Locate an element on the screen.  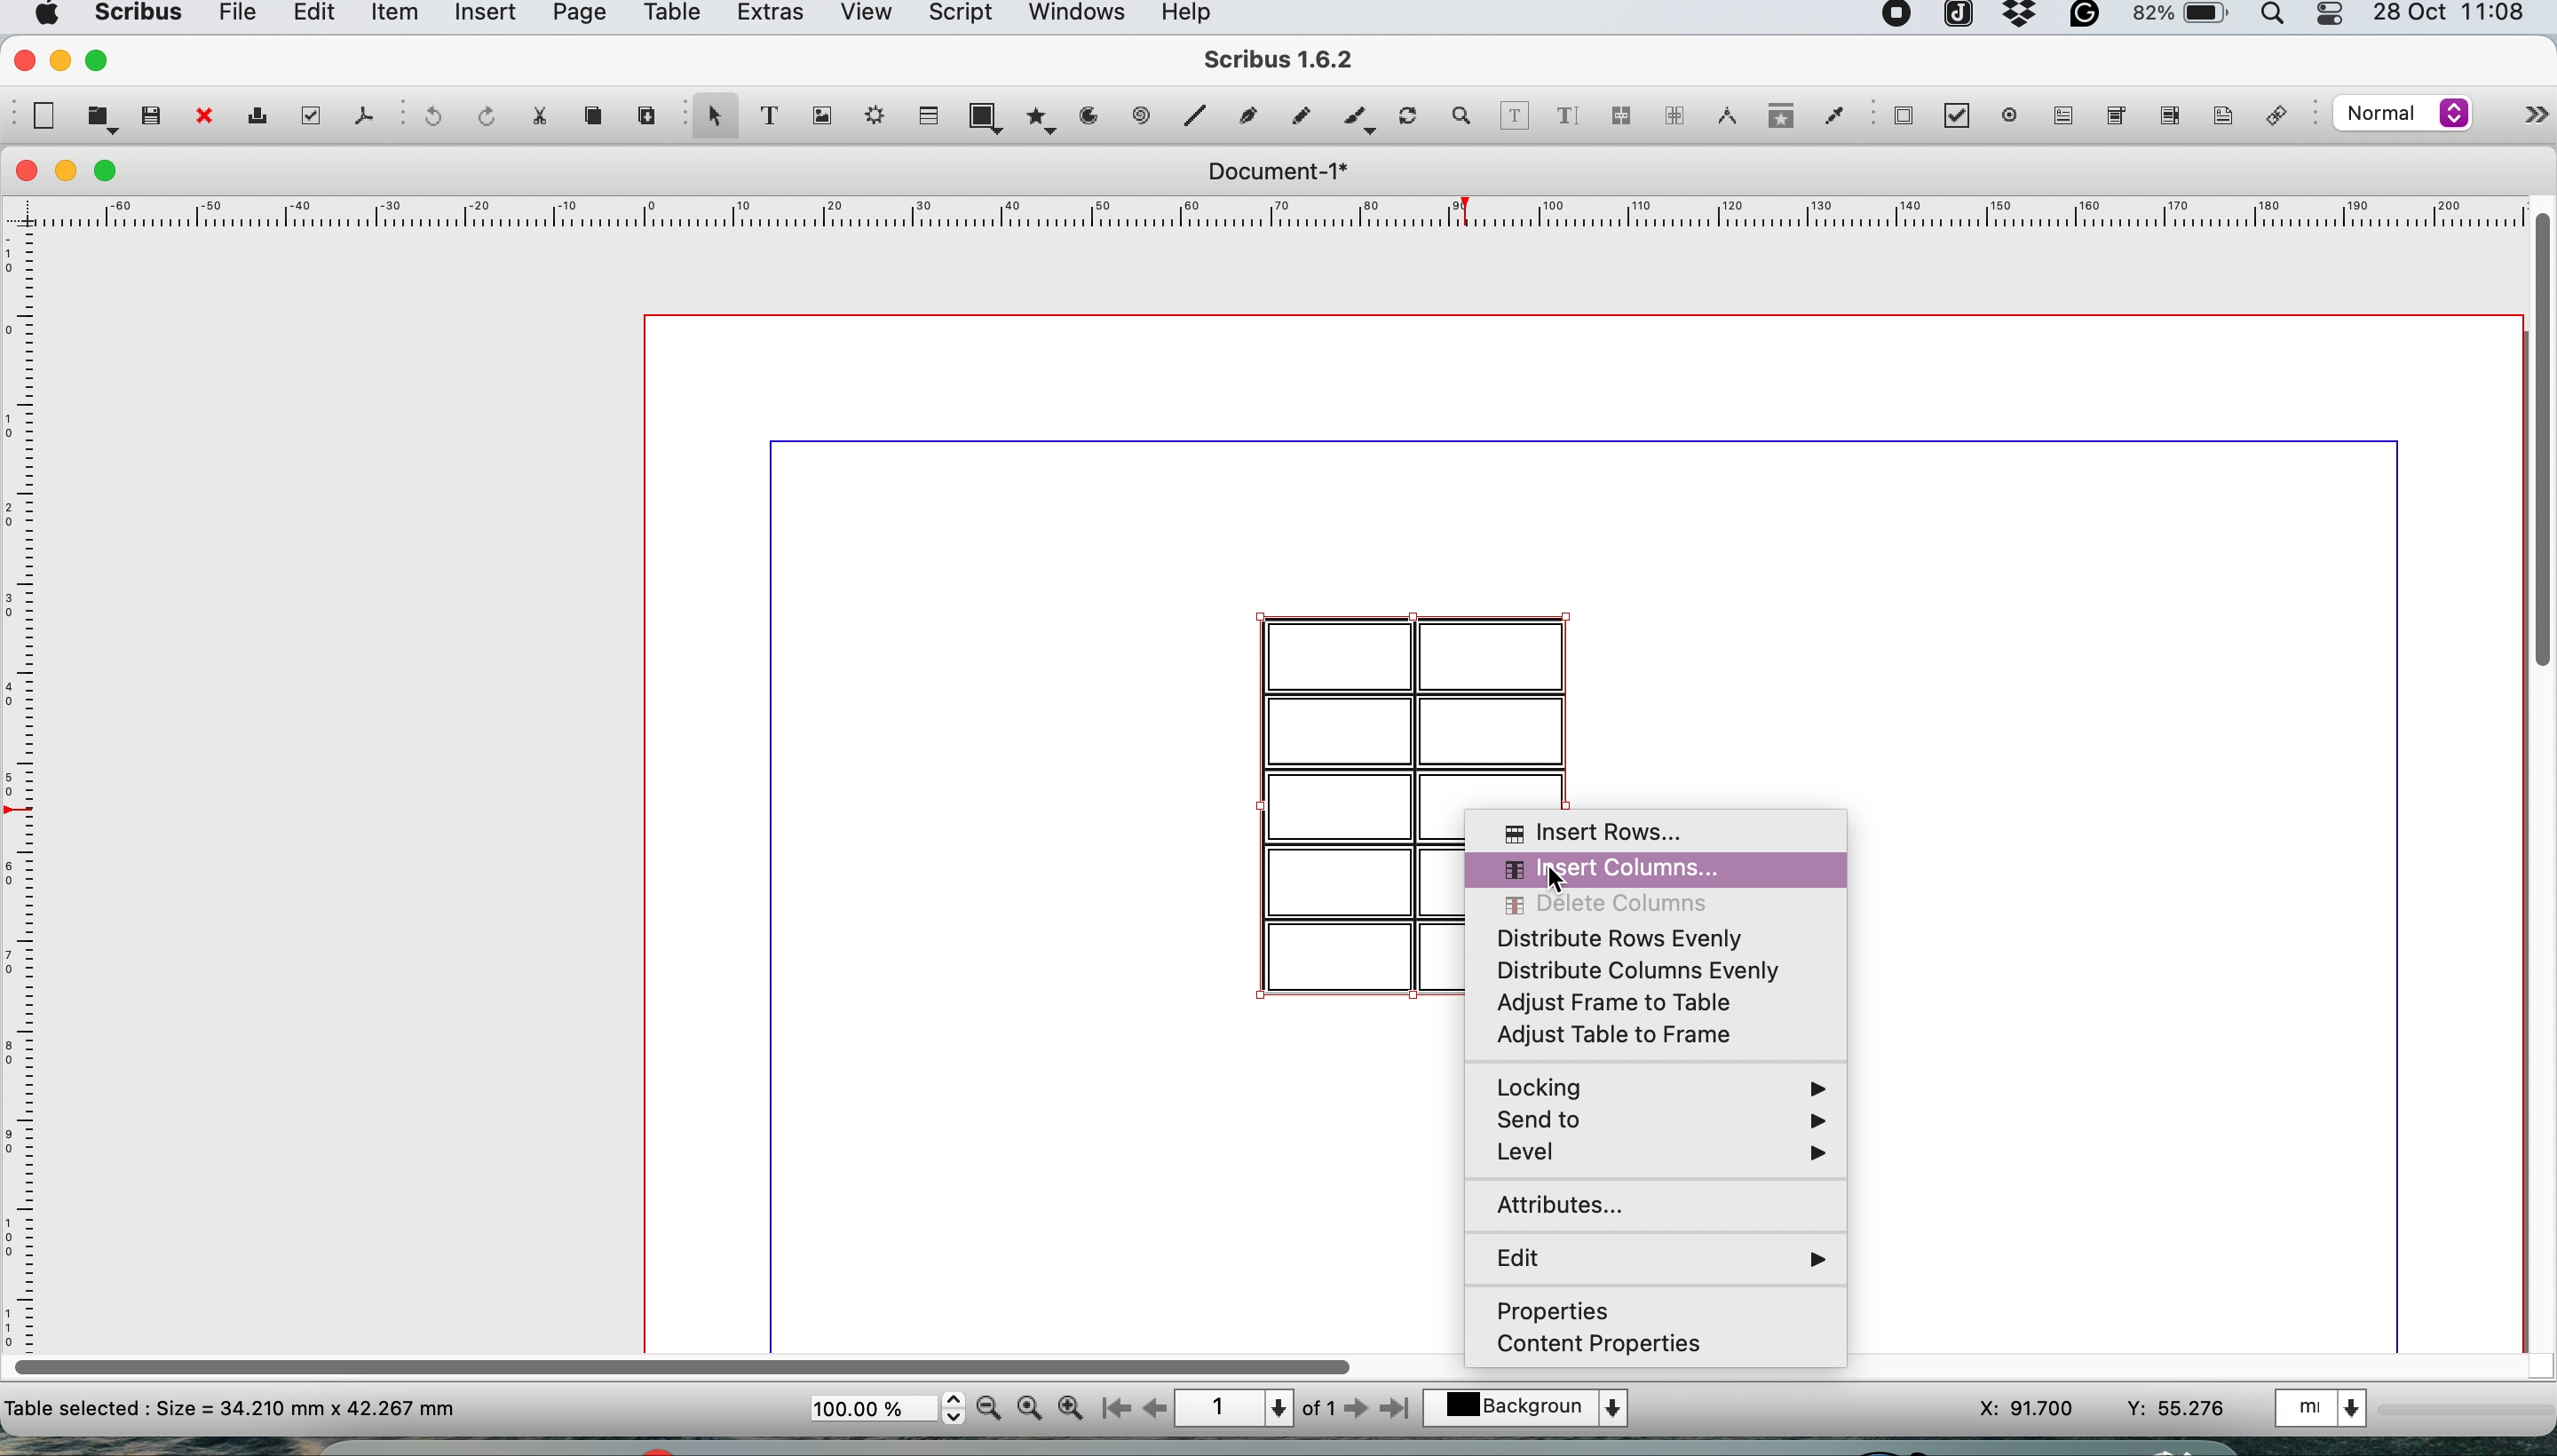
page 1 of 1 is located at coordinates (1254, 1409).